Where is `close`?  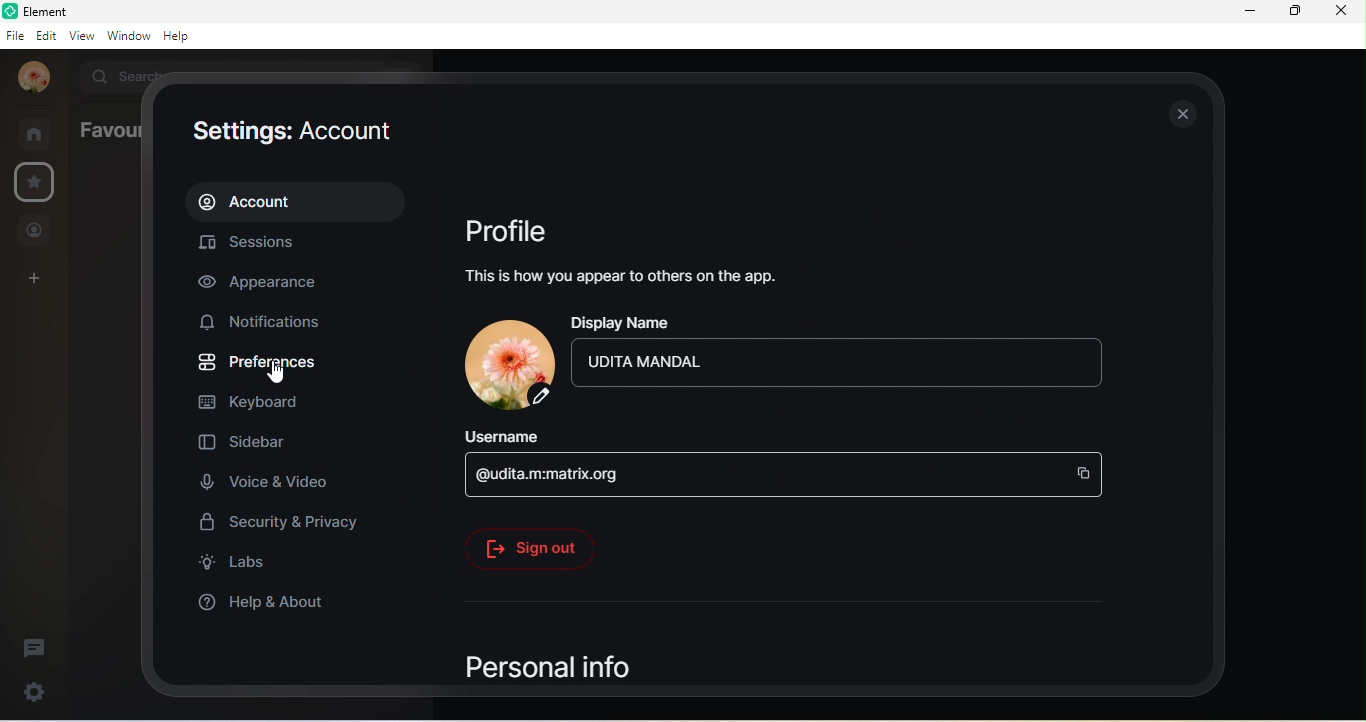
close is located at coordinates (1180, 116).